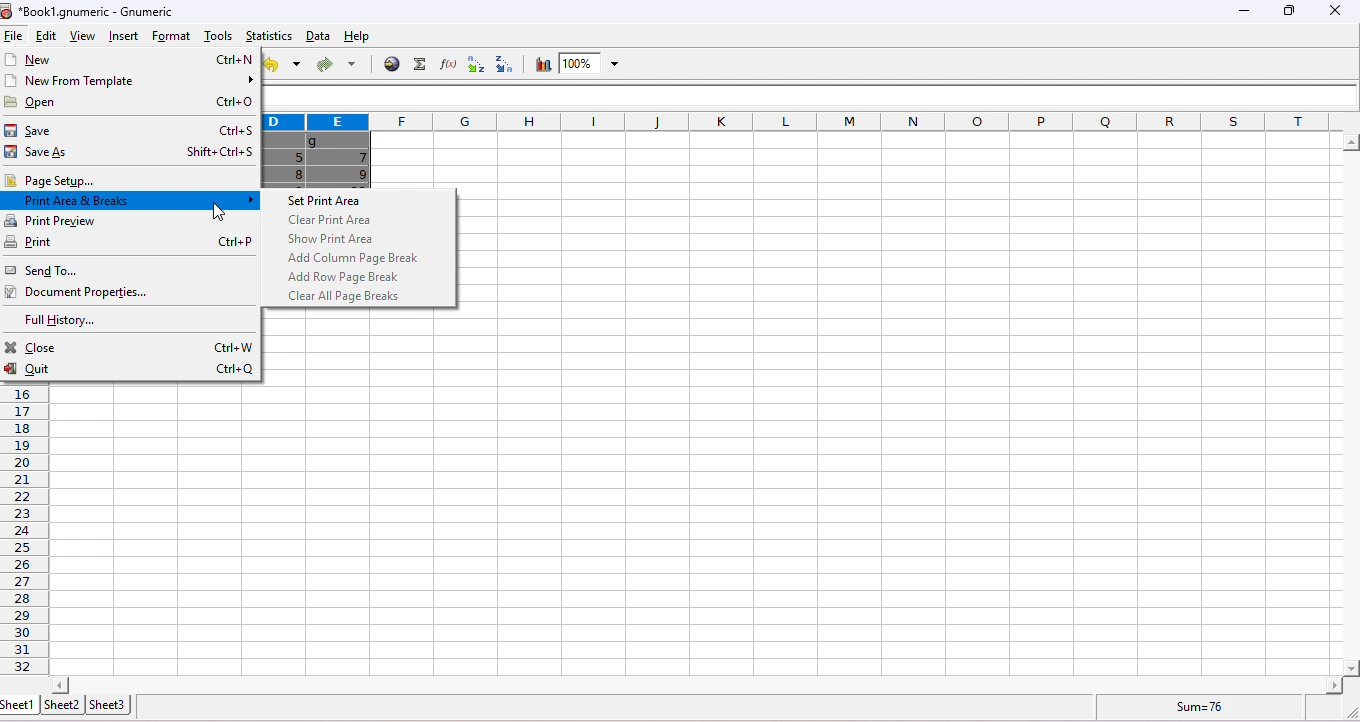  I want to click on clear print area, so click(331, 220).